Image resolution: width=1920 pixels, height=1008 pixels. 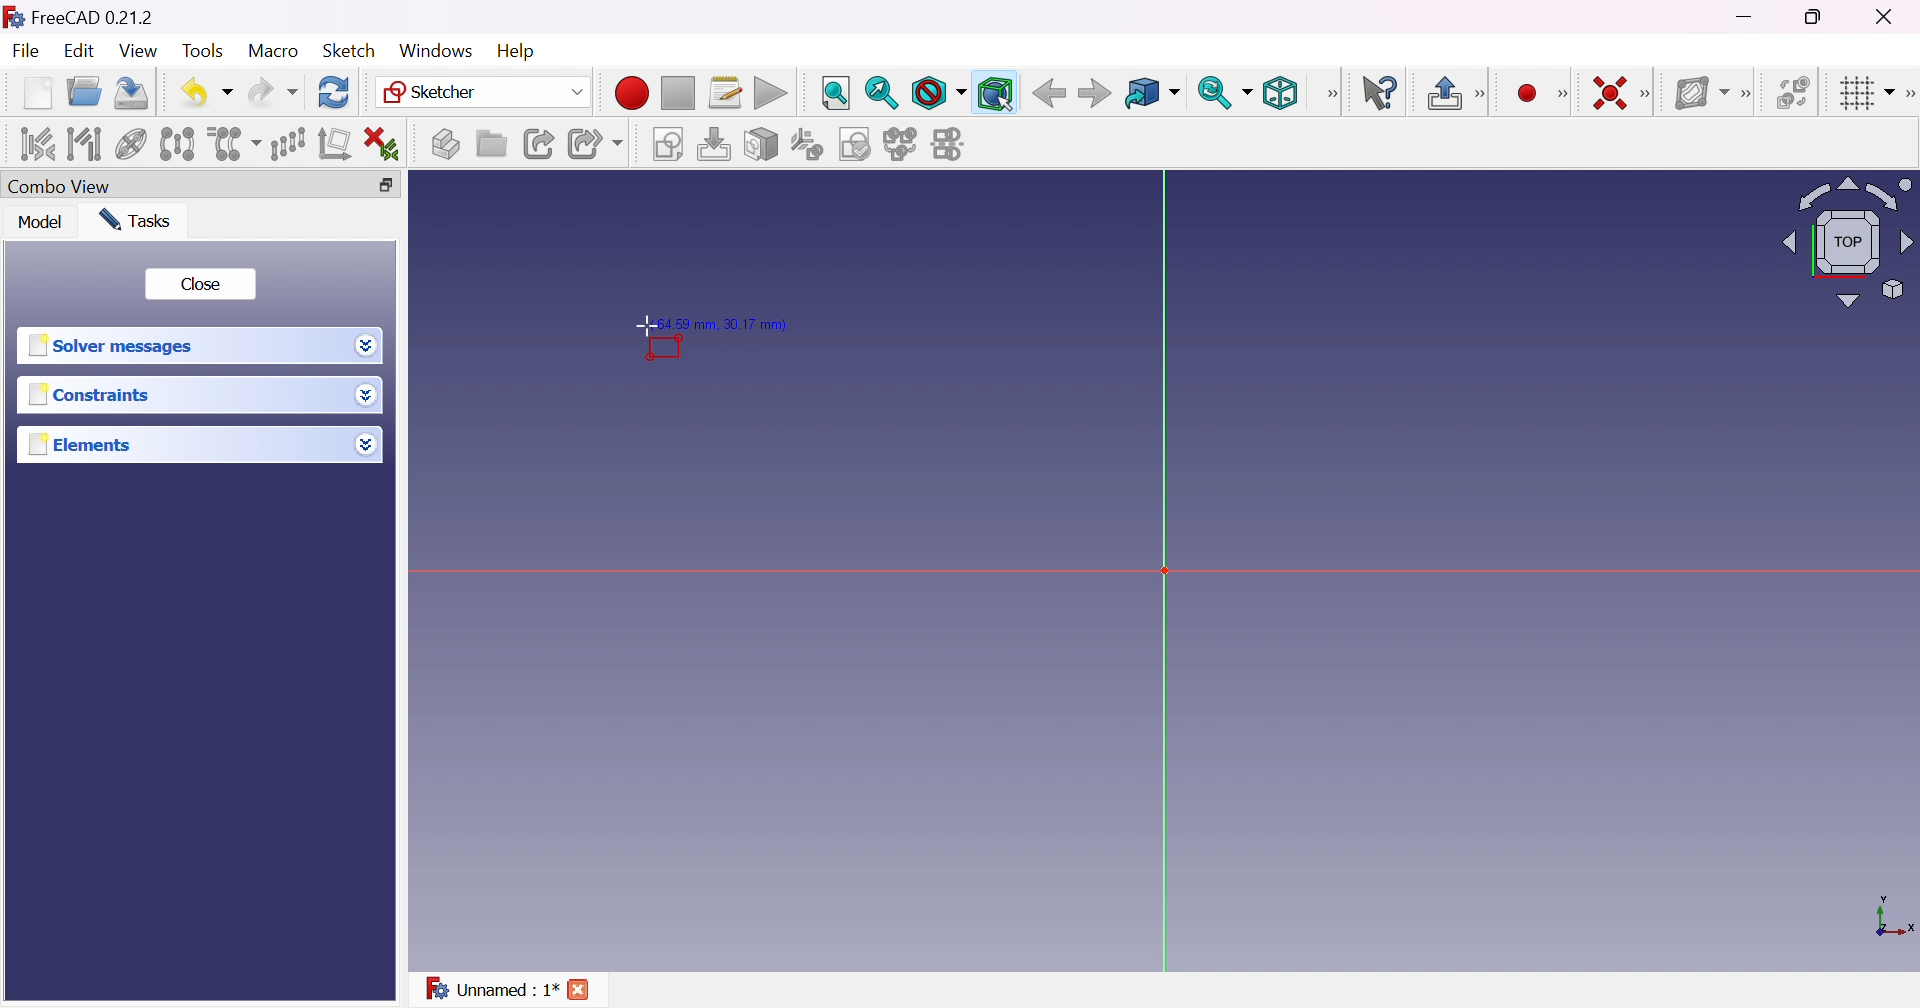 What do you see at coordinates (116, 347) in the screenshot?
I see `Solver message` at bounding box center [116, 347].